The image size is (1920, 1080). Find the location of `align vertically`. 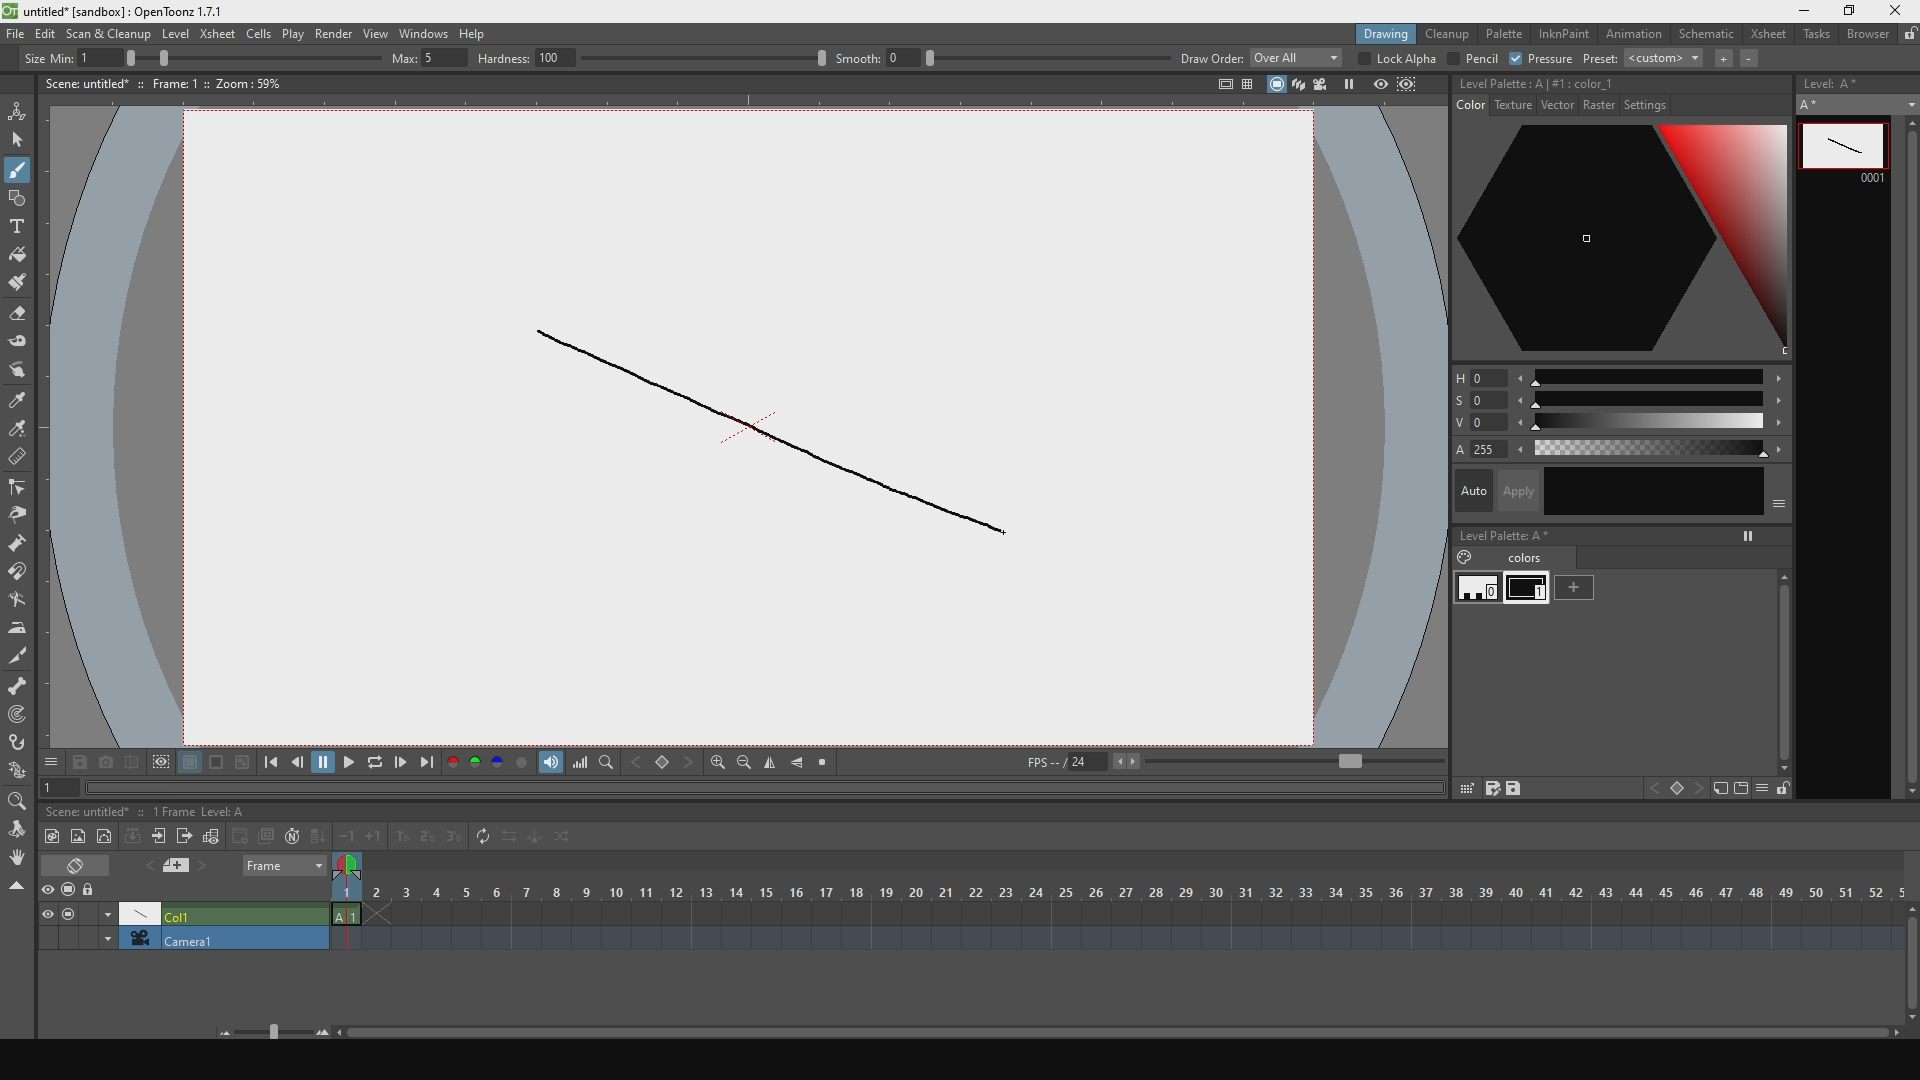

align vertically is located at coordinates (773, 762).